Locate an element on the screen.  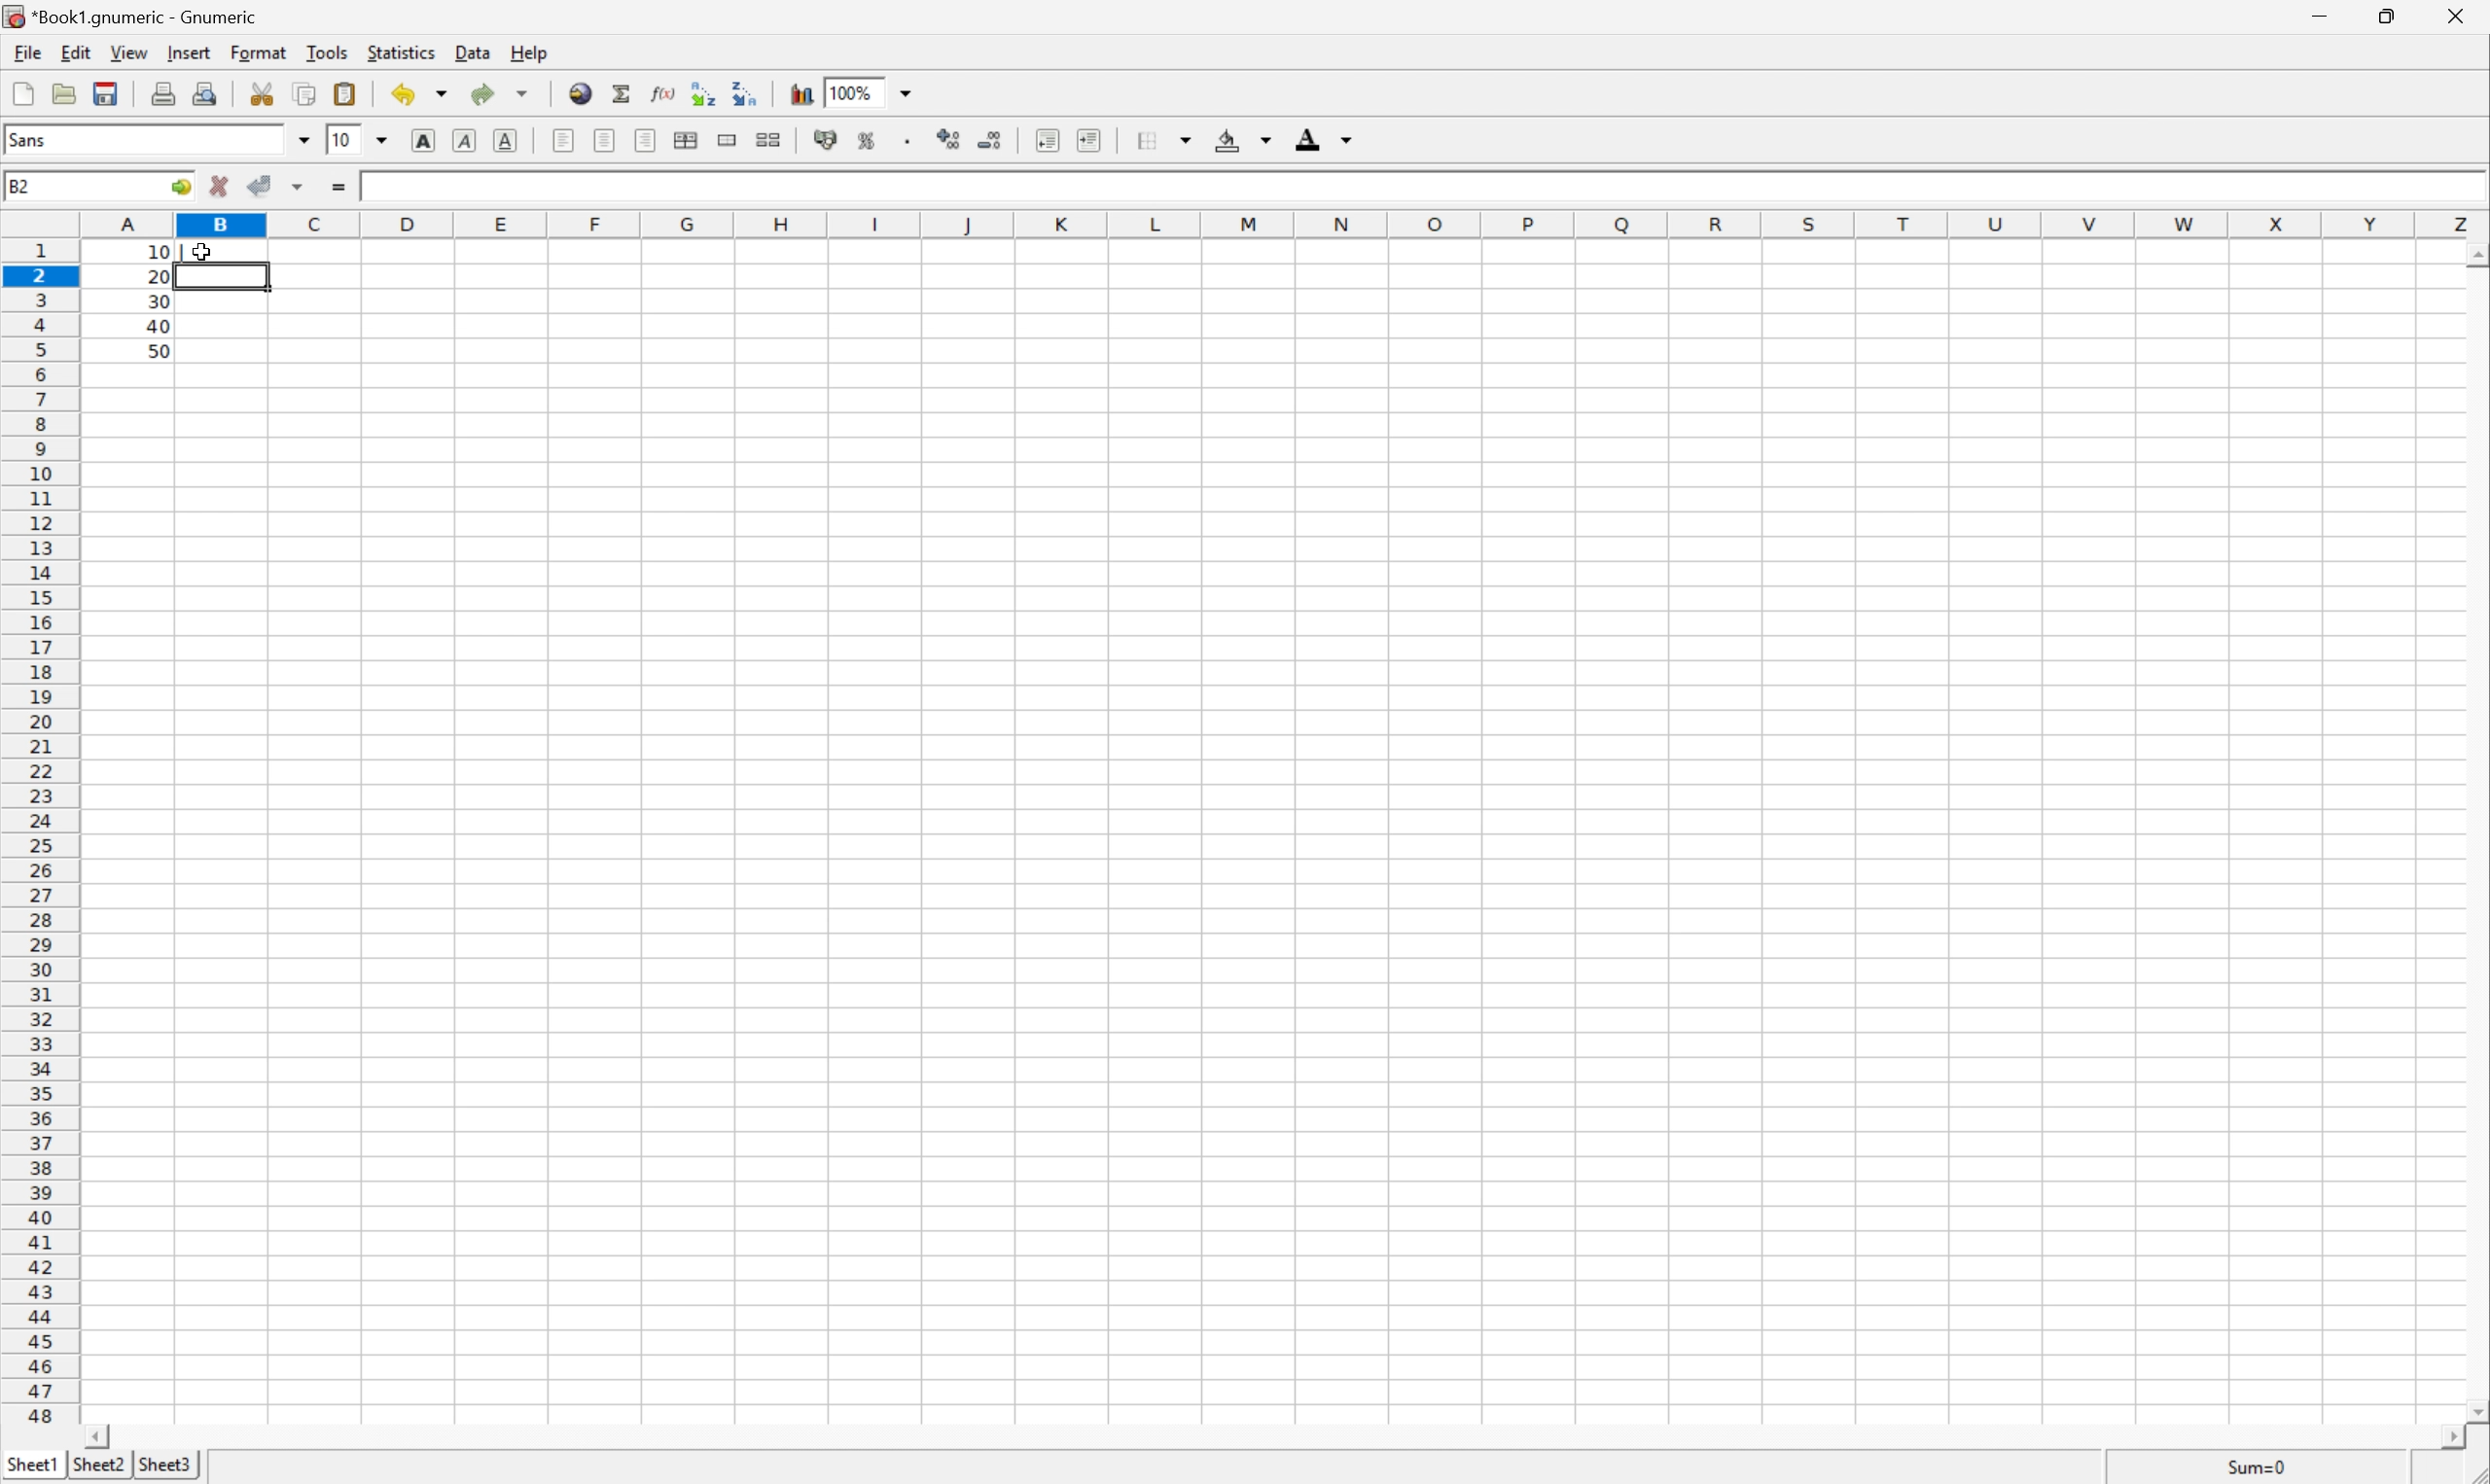
Column names is located at coordinates (1276, 223).